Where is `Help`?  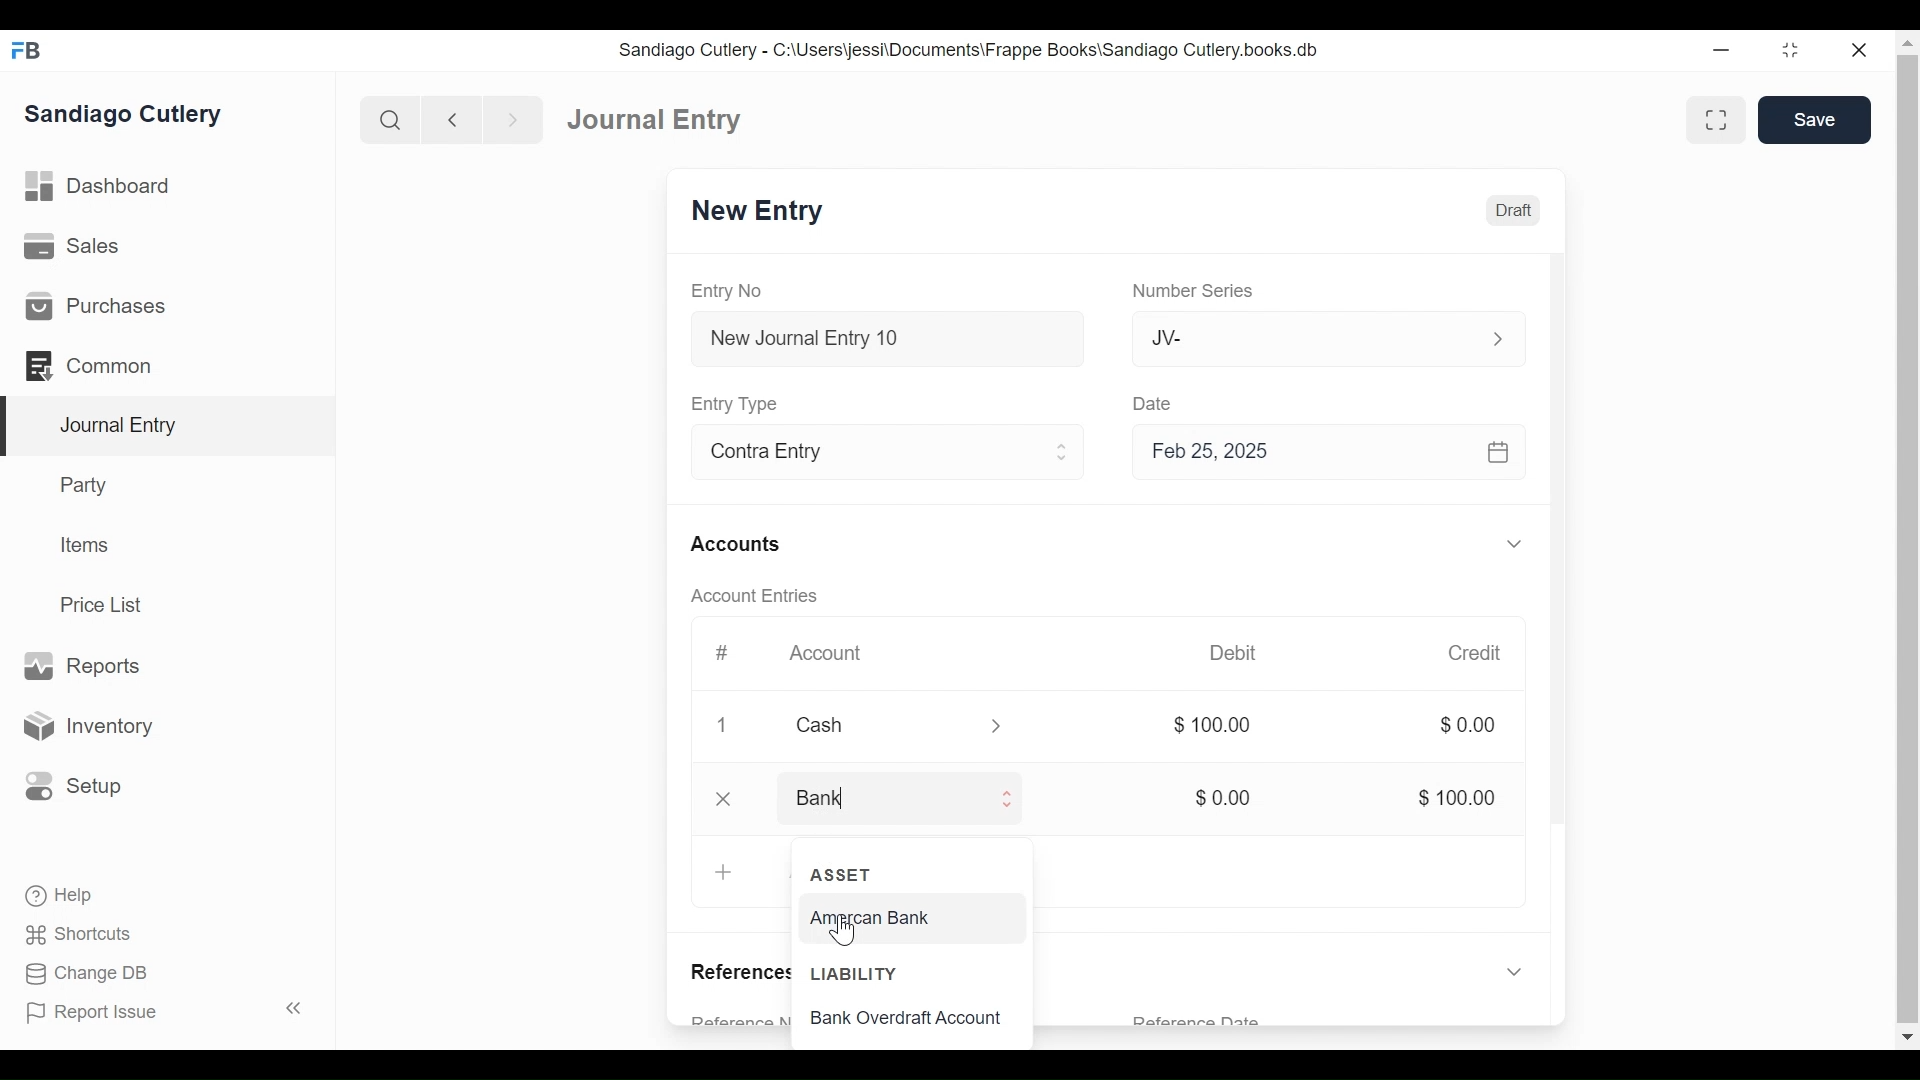 Help is located at coordinates (56, 893).